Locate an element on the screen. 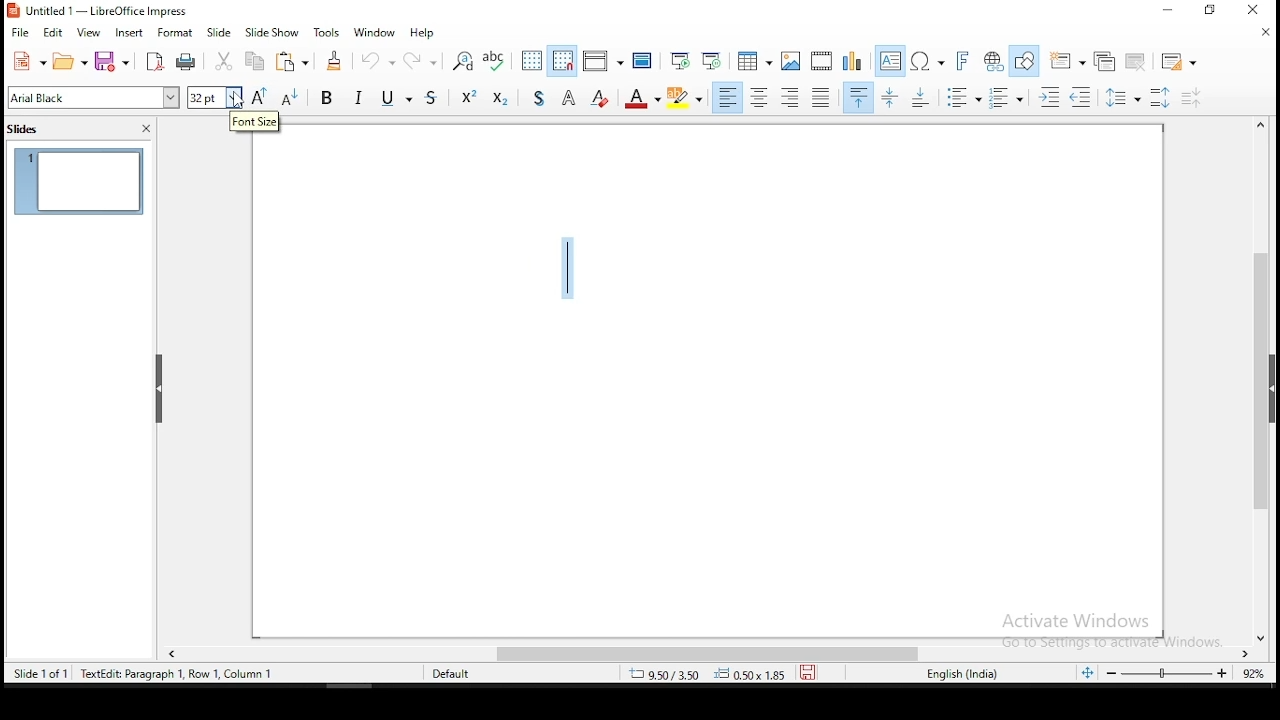 This screenshot has width=1280, height=720. Space between Paragraph is located at coordinates (891, 97).